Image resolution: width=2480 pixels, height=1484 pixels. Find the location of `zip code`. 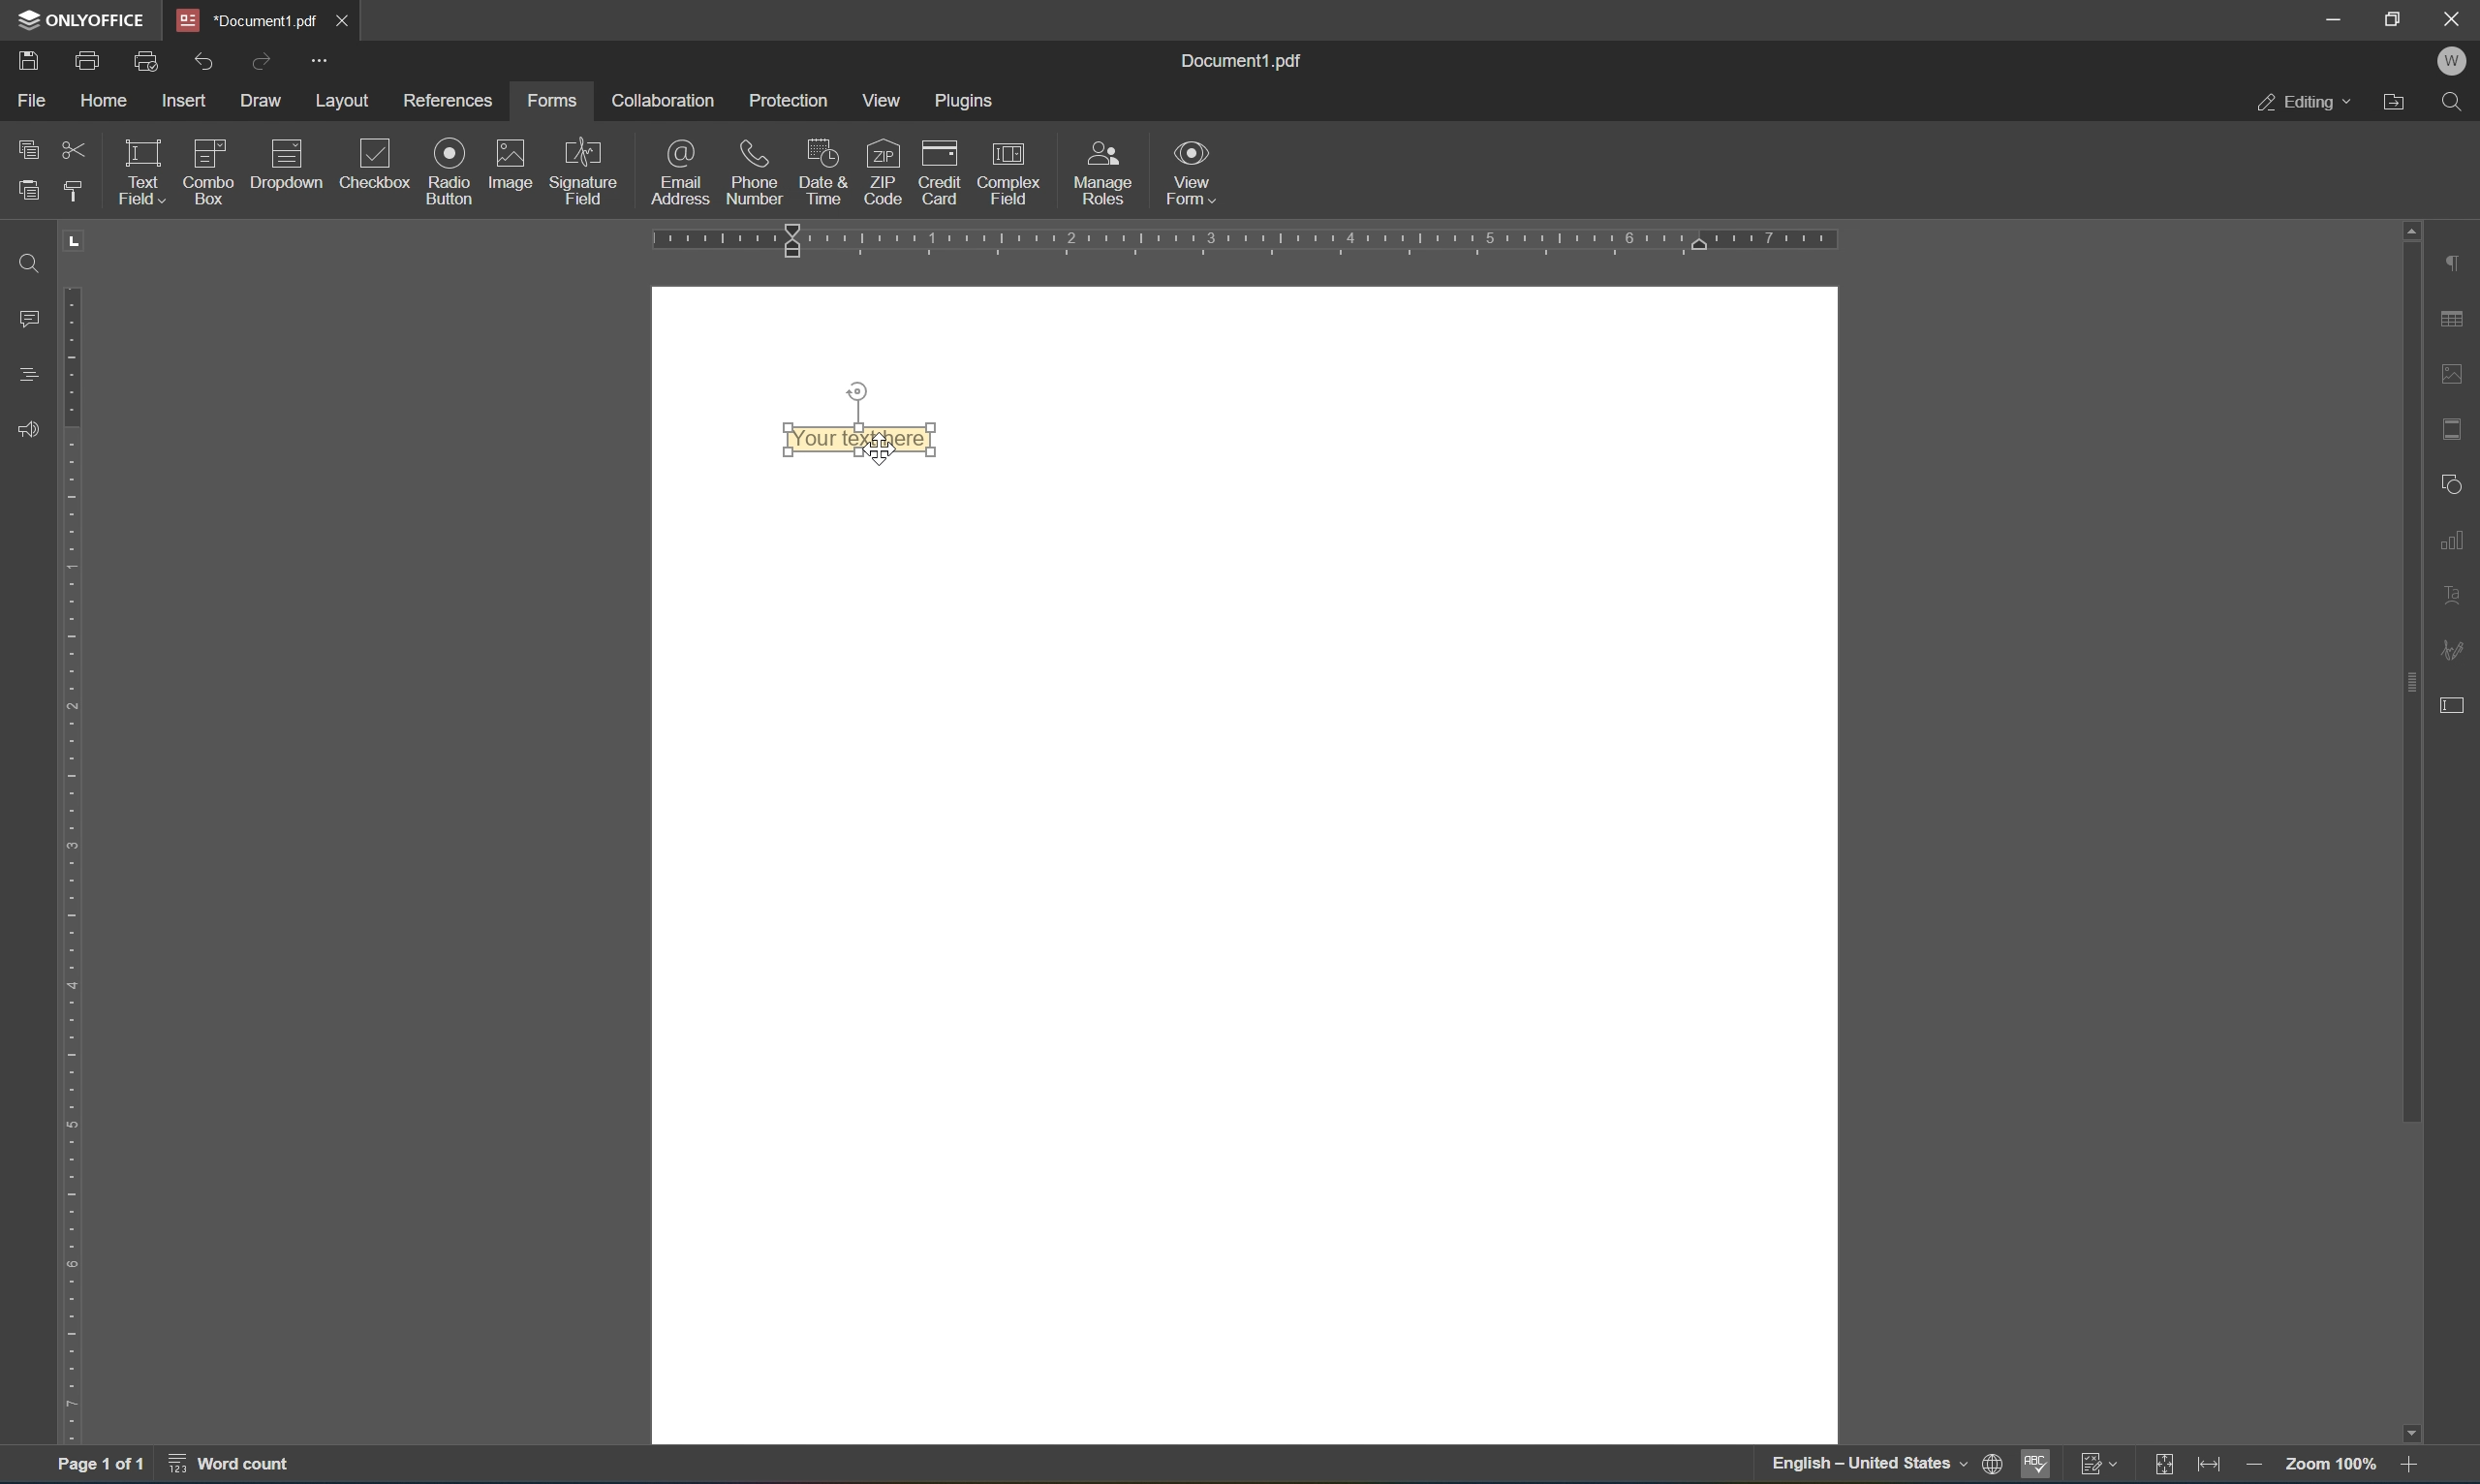

zip code is located at coordinates (882, 172).